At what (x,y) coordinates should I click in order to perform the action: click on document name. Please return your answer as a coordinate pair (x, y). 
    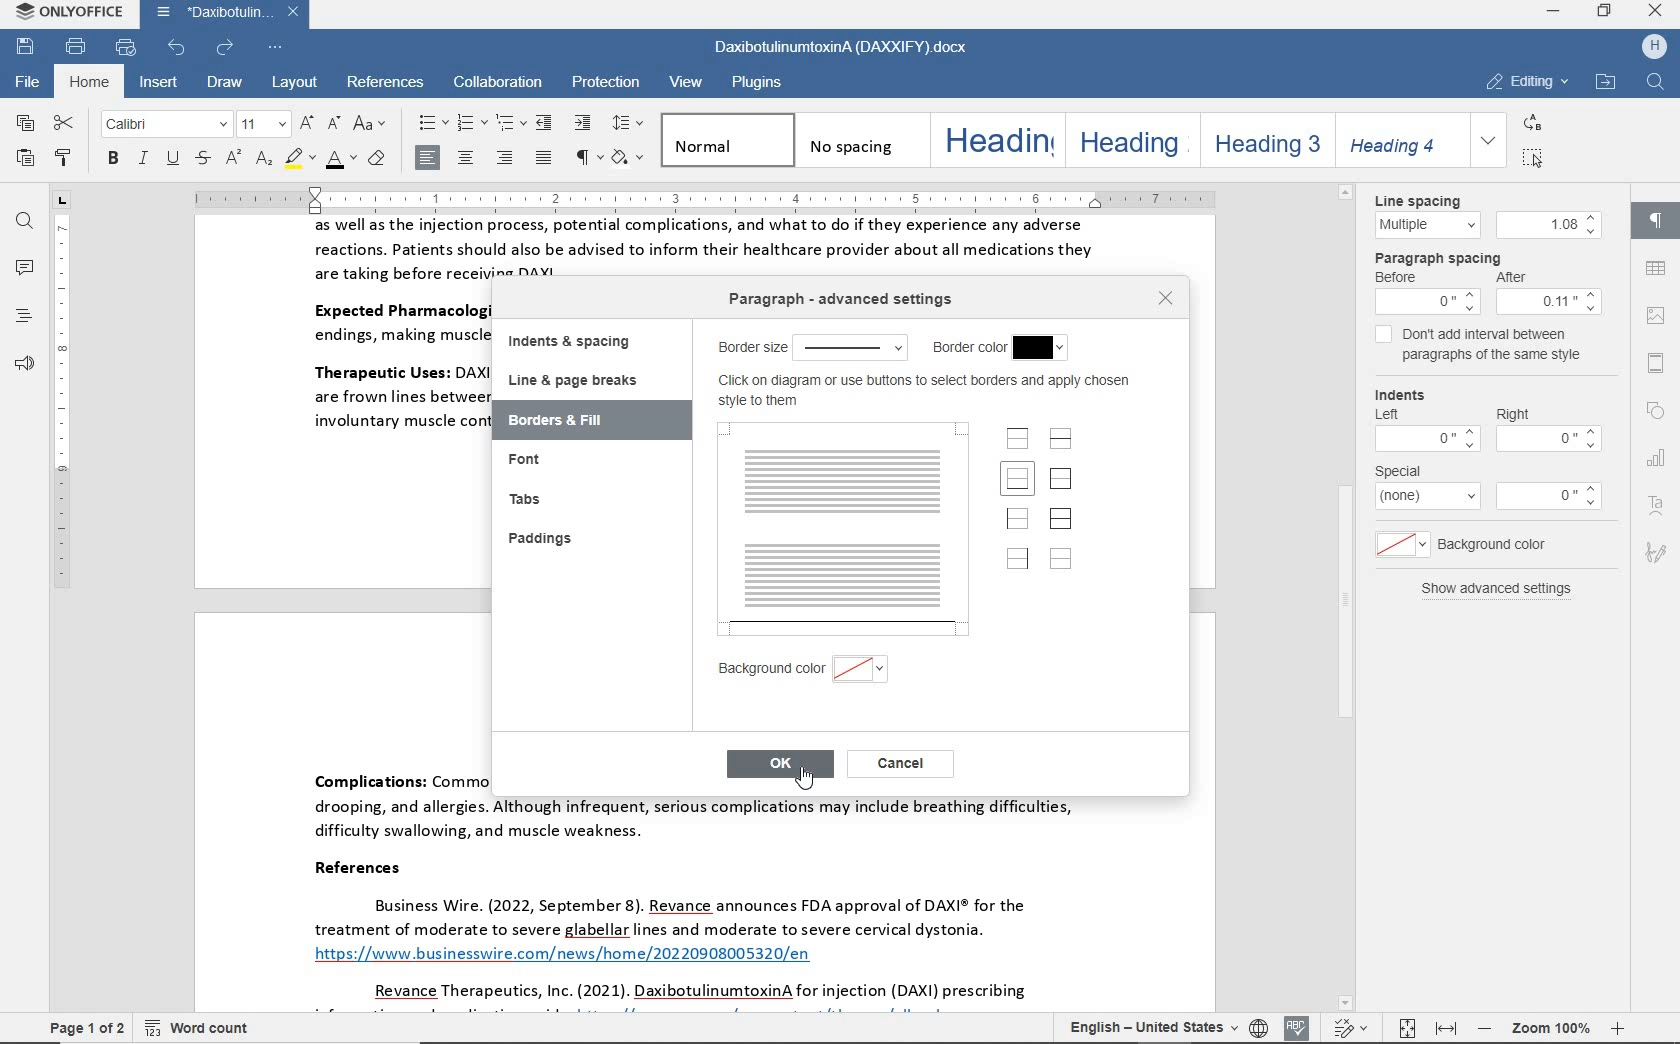
    Looking at the image, I should click on (230, 13).